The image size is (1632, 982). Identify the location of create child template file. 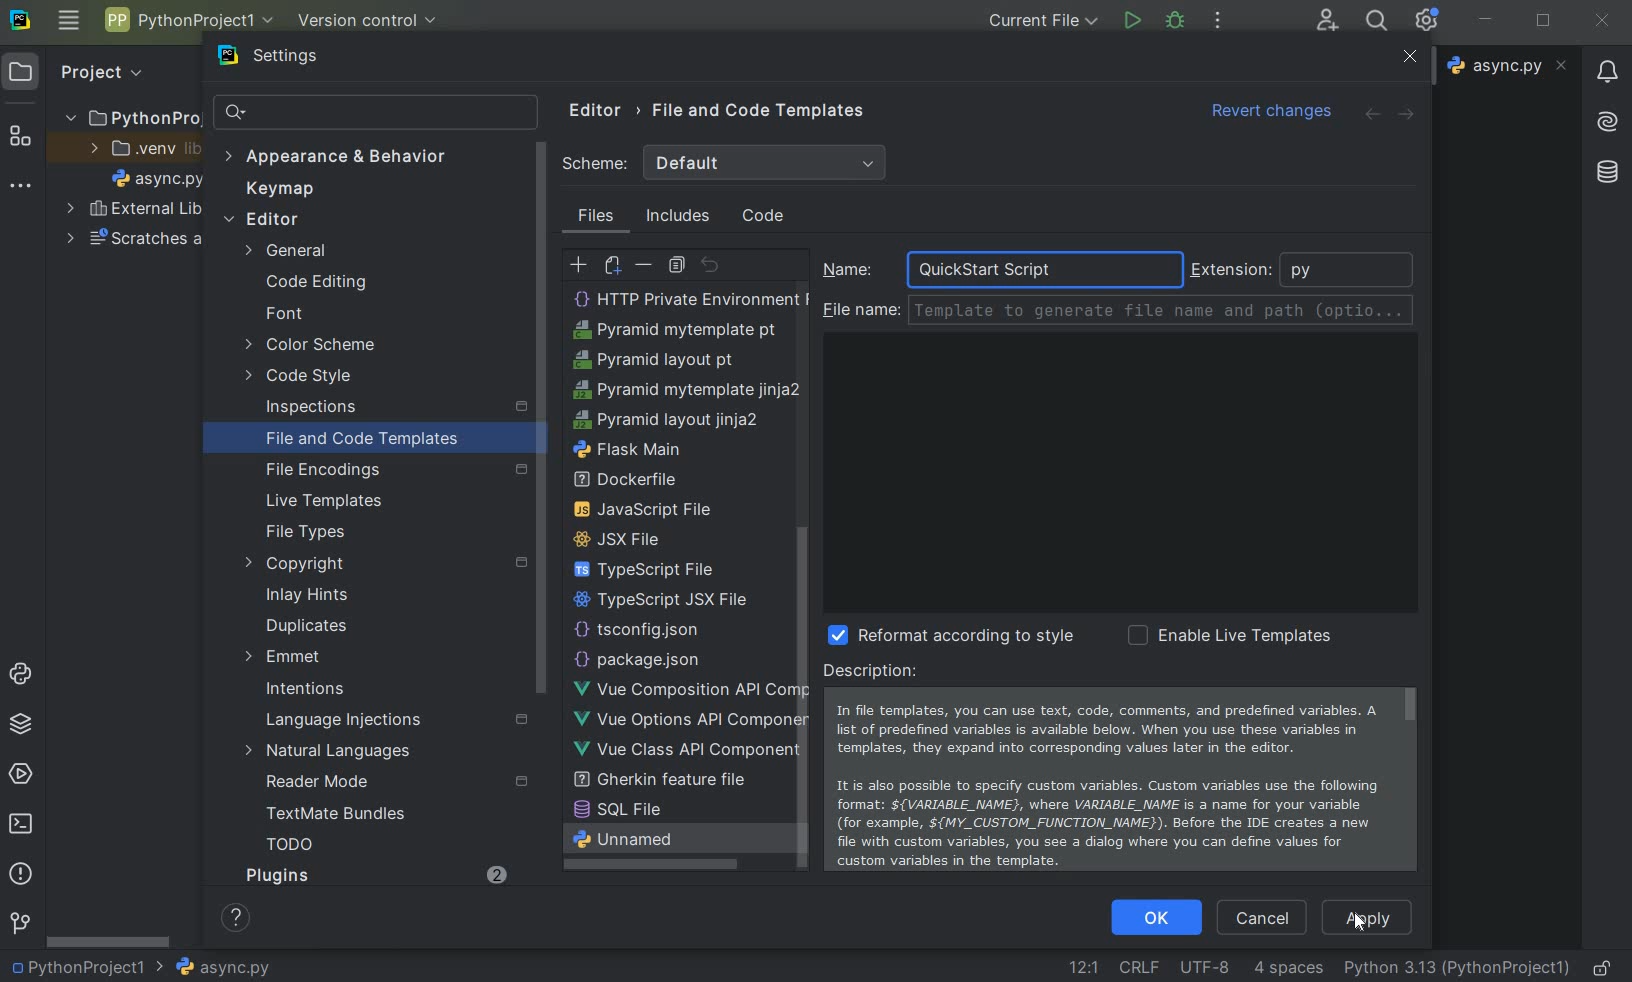
(613, 265).